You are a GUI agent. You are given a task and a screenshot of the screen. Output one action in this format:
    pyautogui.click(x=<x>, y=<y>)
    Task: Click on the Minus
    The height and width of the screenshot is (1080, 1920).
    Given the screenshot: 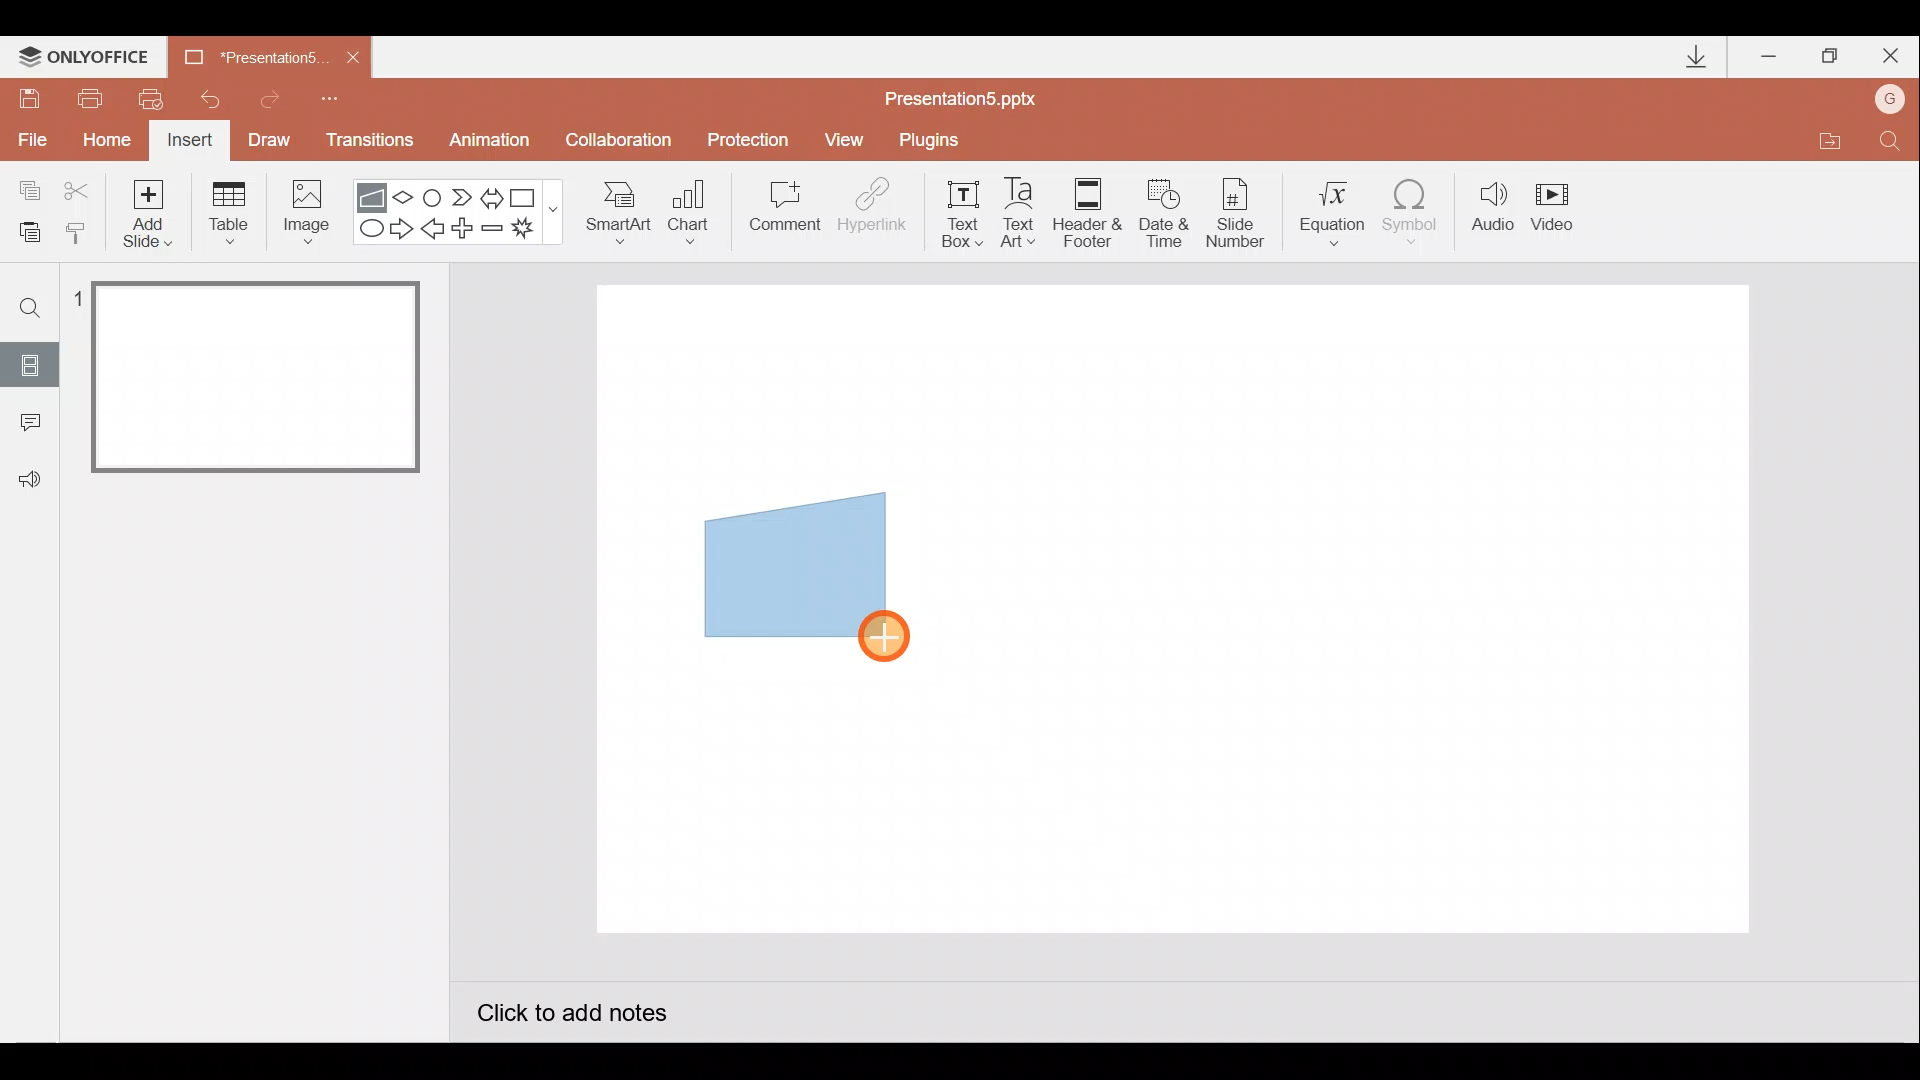 What is the action you would take?
    pyautogui.click(x=494, y=232)
    